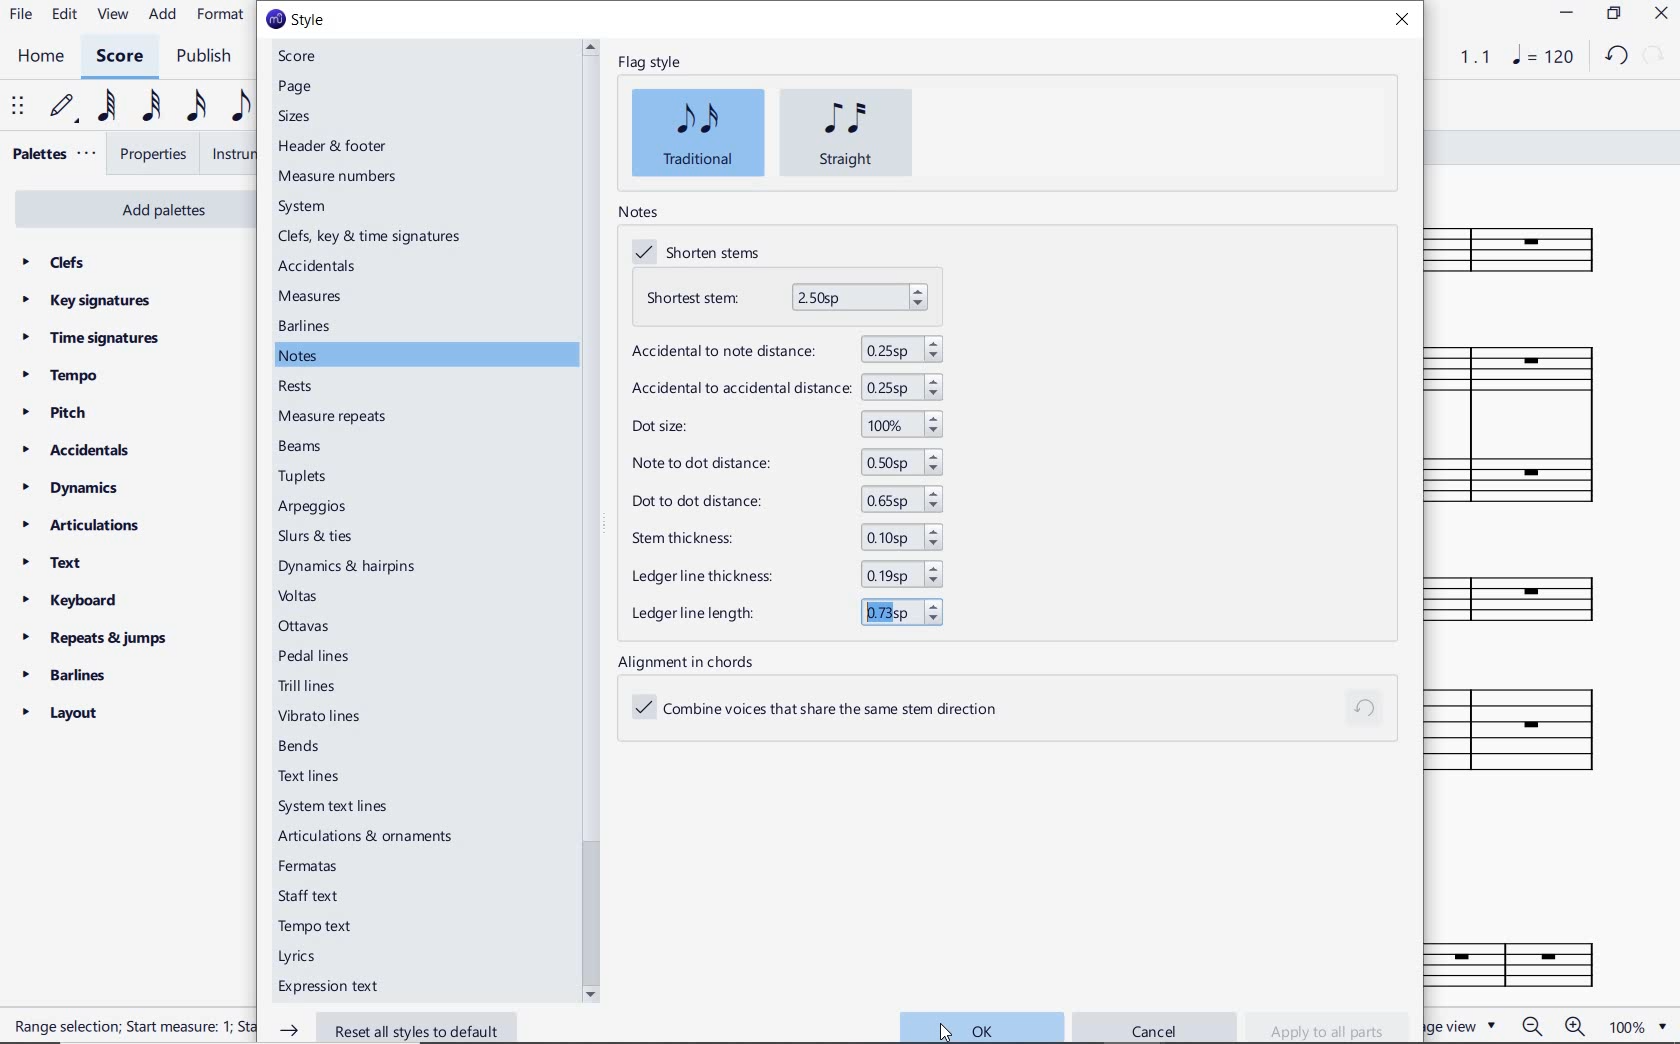  What do you see at coordinates (333, 418) in the screenshot?
I see `measure repeats` at bounding box center [333, 418].